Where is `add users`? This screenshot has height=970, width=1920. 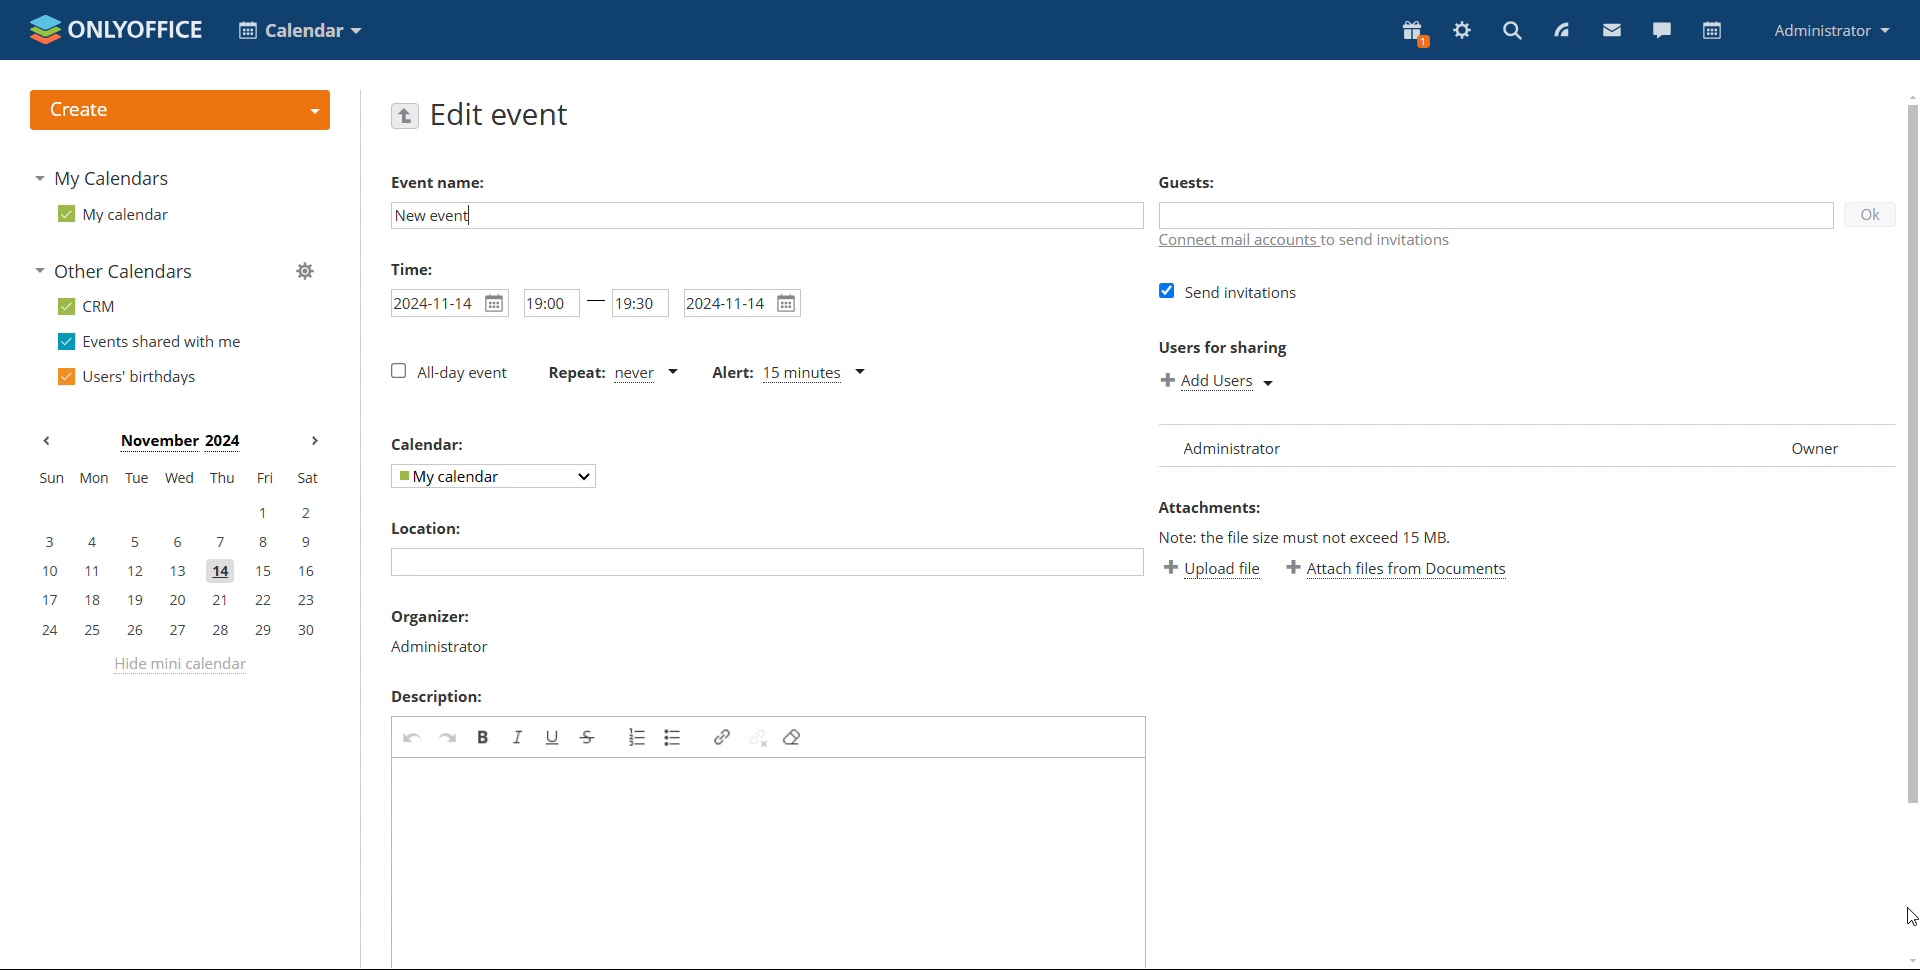 add users is located at coordinates (1218, 382).